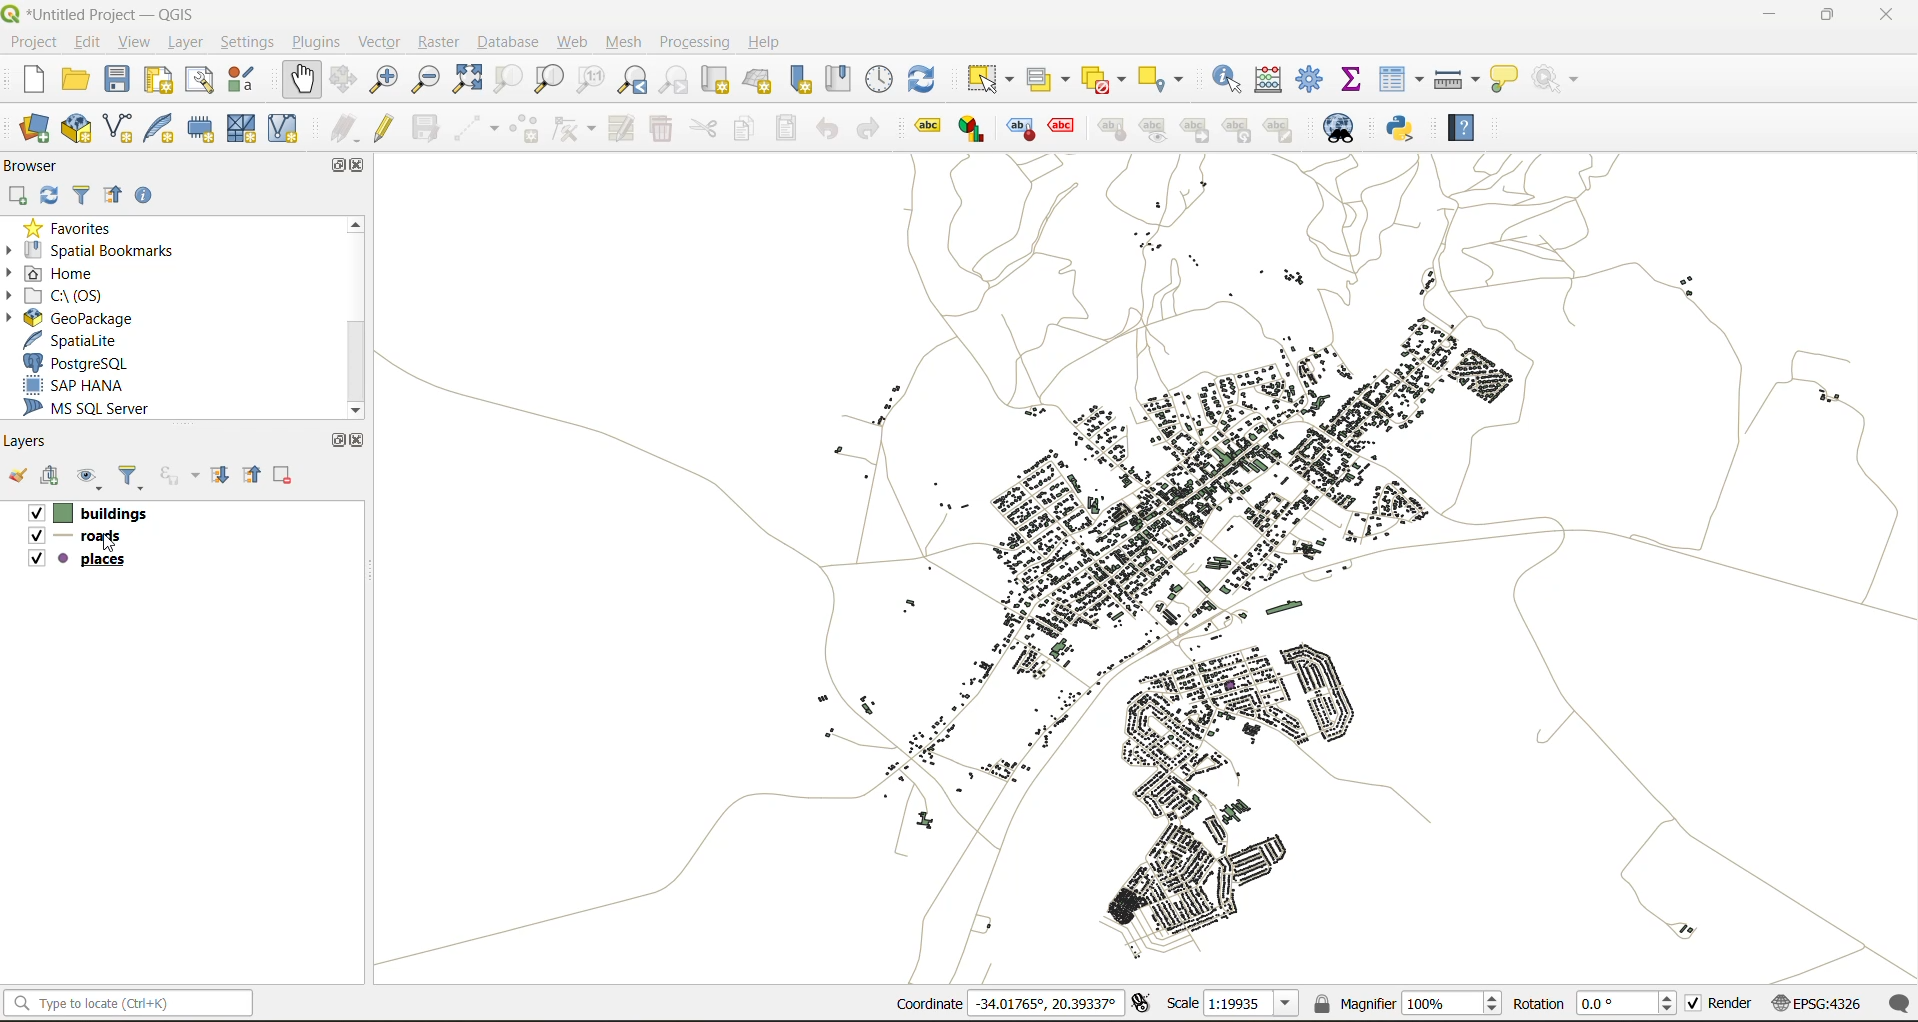 This screenshot has width=1918, height=1022. What do you see at coordinates (1354, 79) in the screenshot?
I see `statistical summary` at bounding box center [1354, 79].